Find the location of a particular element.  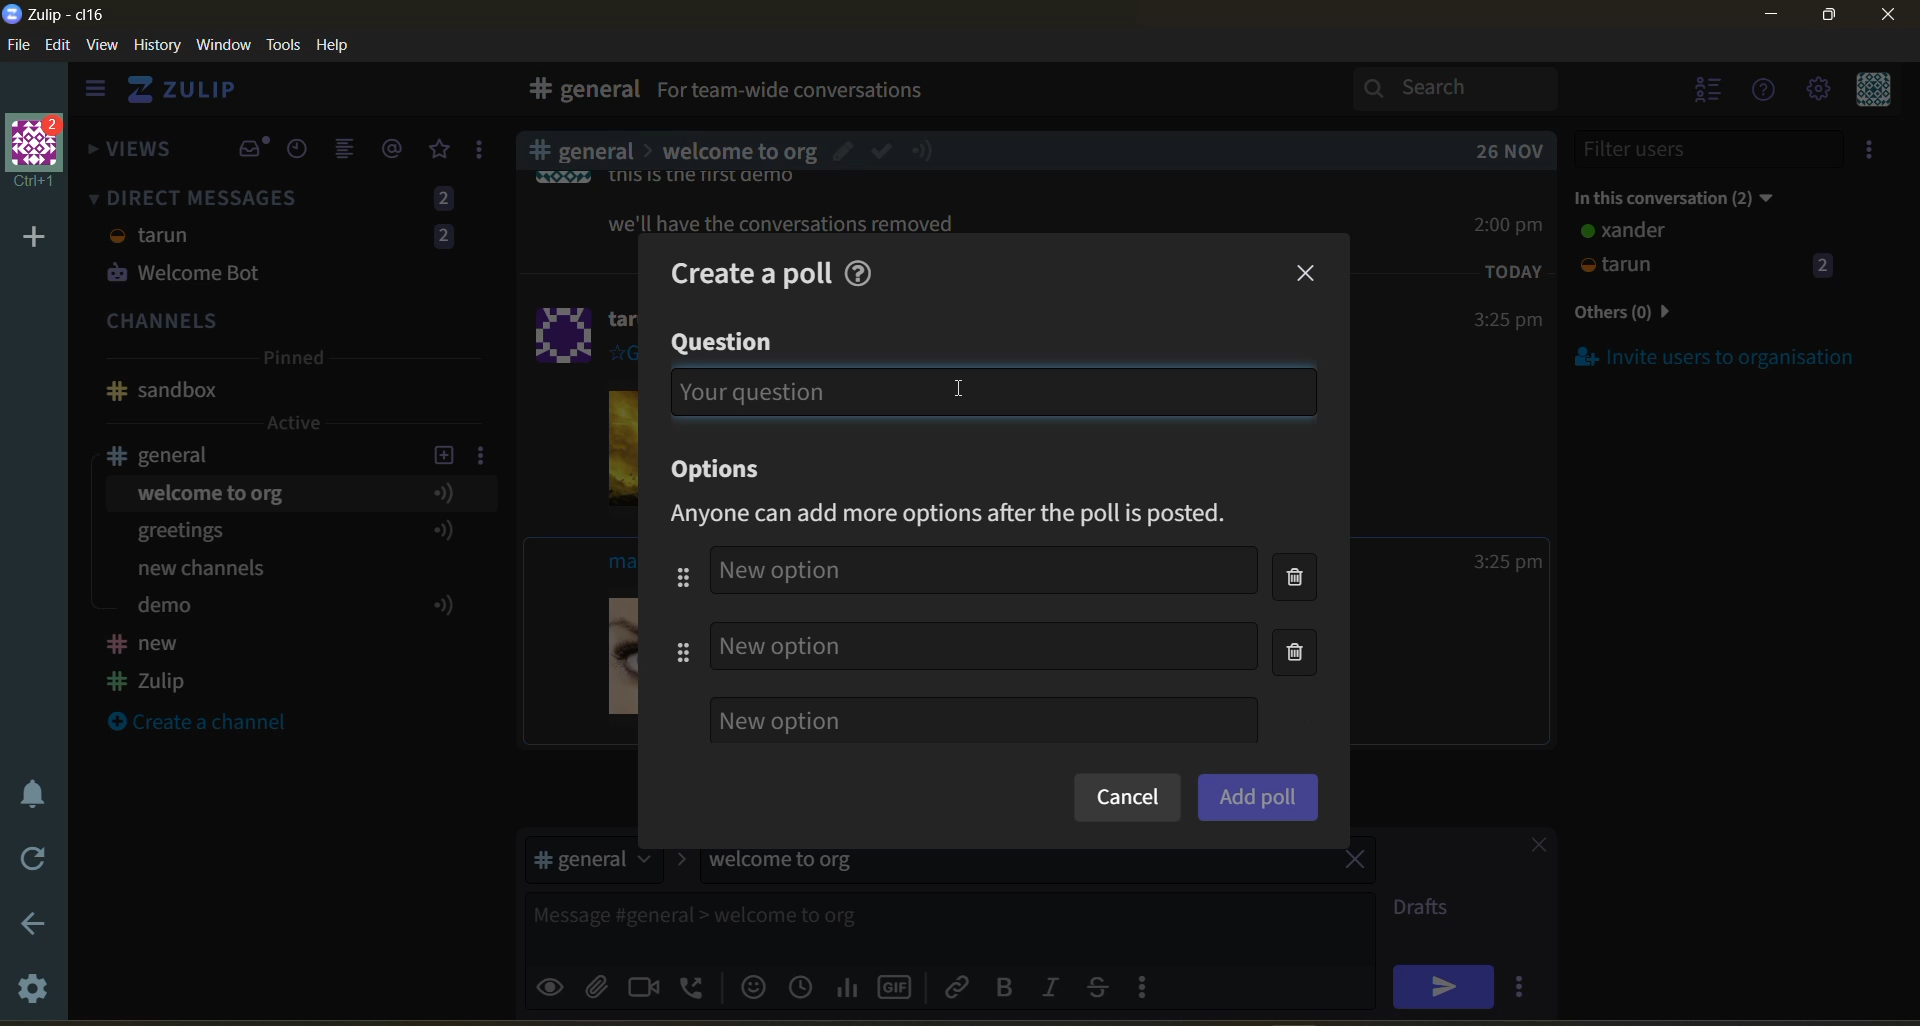

remove topic is located at coordinates (1355, 862).